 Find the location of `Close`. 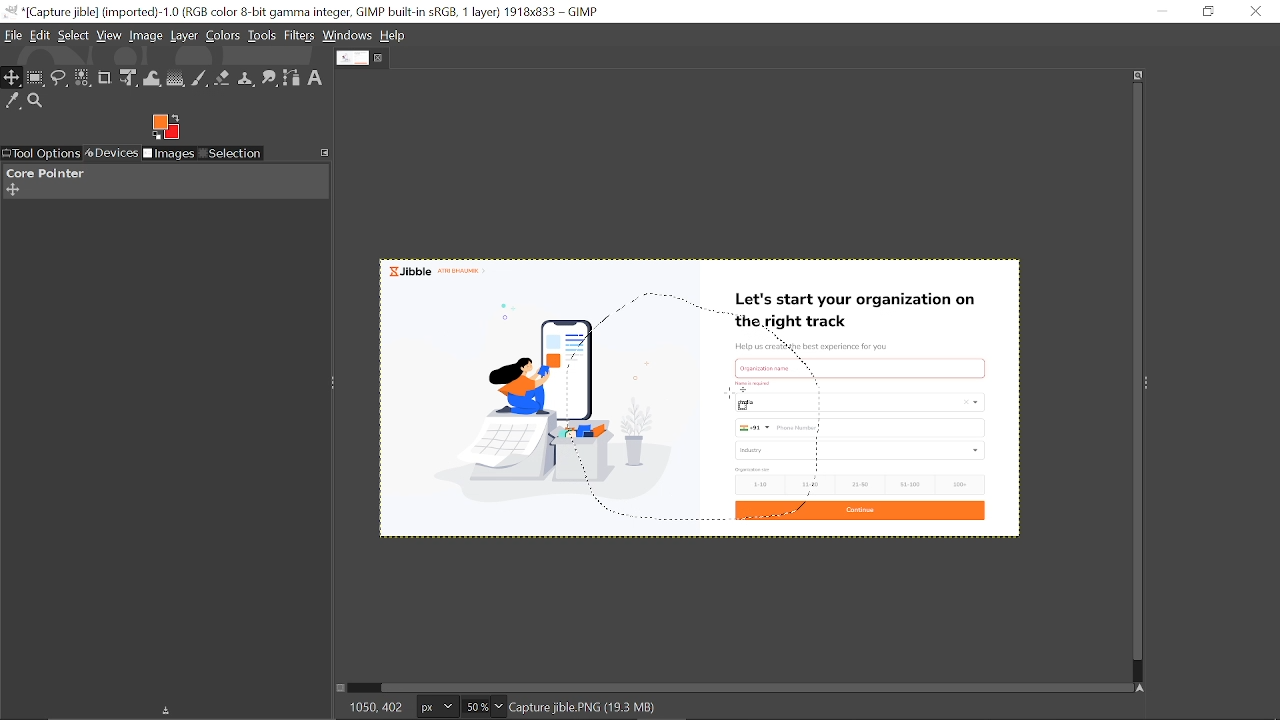

Close is located at coordinates (1257, 11).